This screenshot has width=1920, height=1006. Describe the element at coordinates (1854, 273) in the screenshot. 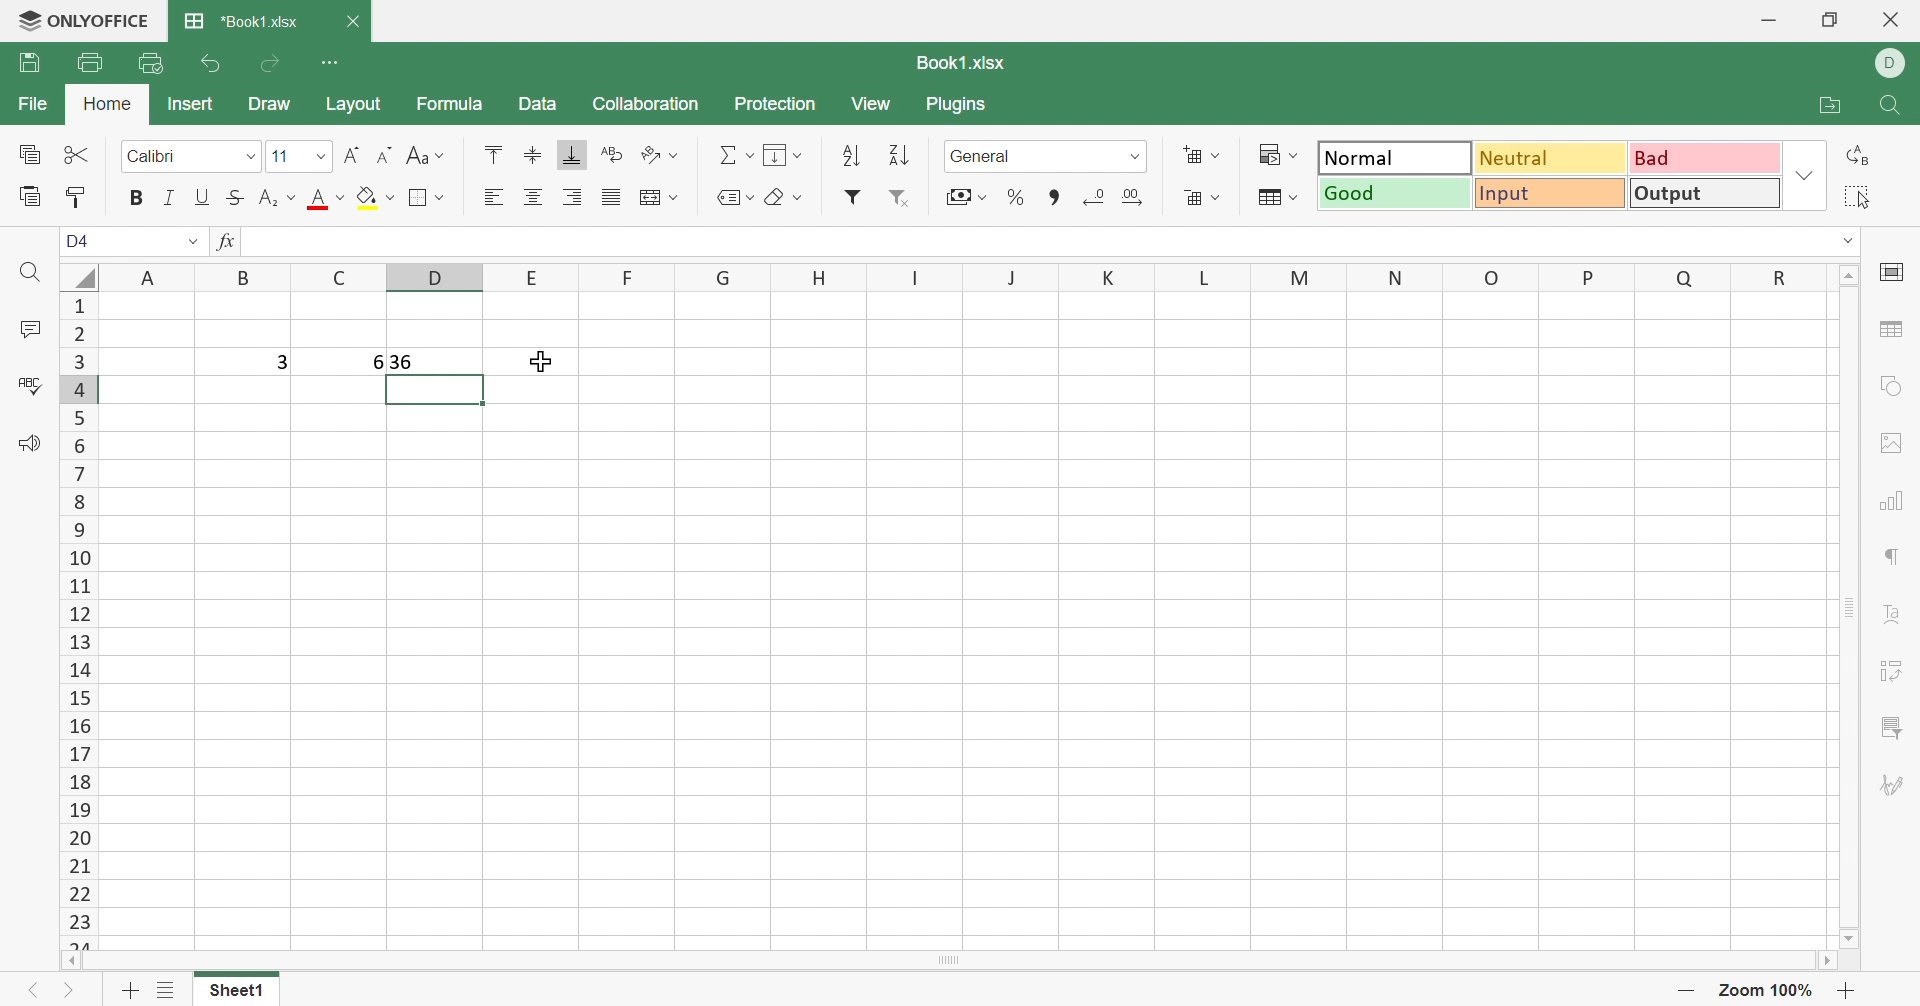

I see `Scroll up` at that location.